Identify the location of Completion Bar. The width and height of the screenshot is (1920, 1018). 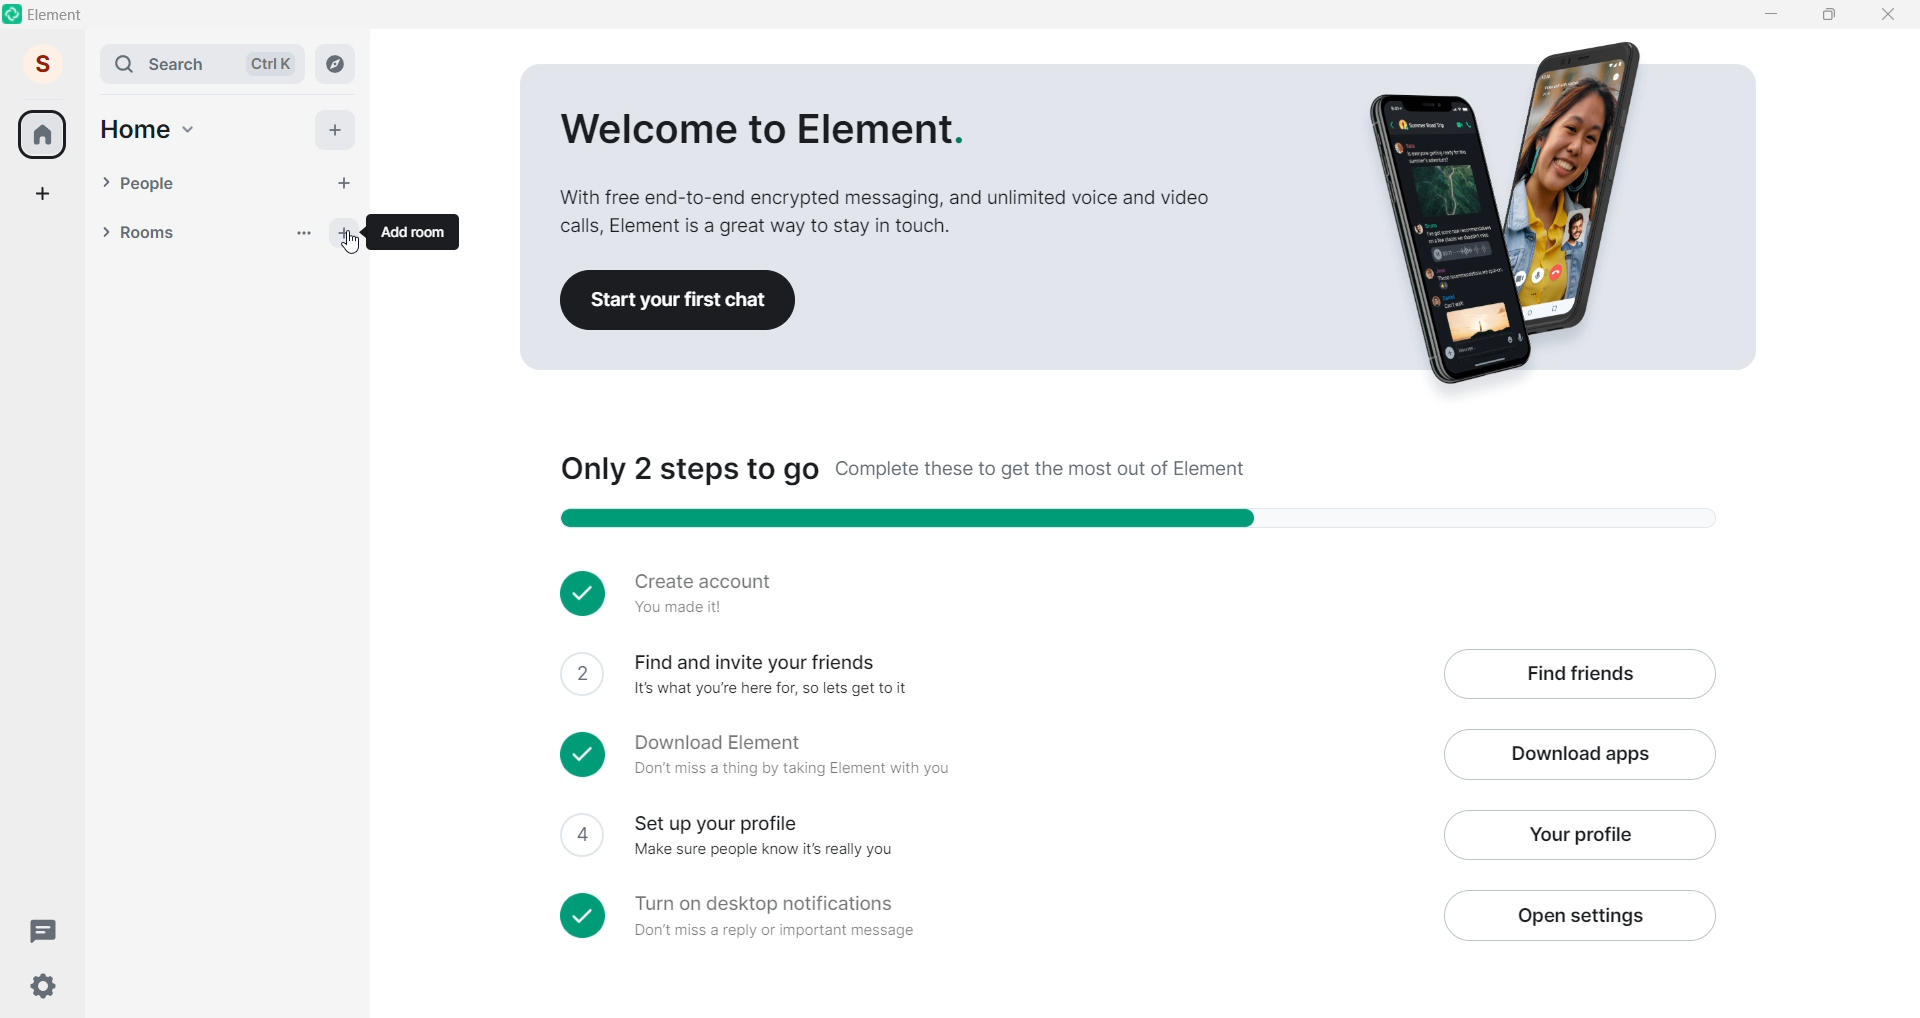
(1157, 519).